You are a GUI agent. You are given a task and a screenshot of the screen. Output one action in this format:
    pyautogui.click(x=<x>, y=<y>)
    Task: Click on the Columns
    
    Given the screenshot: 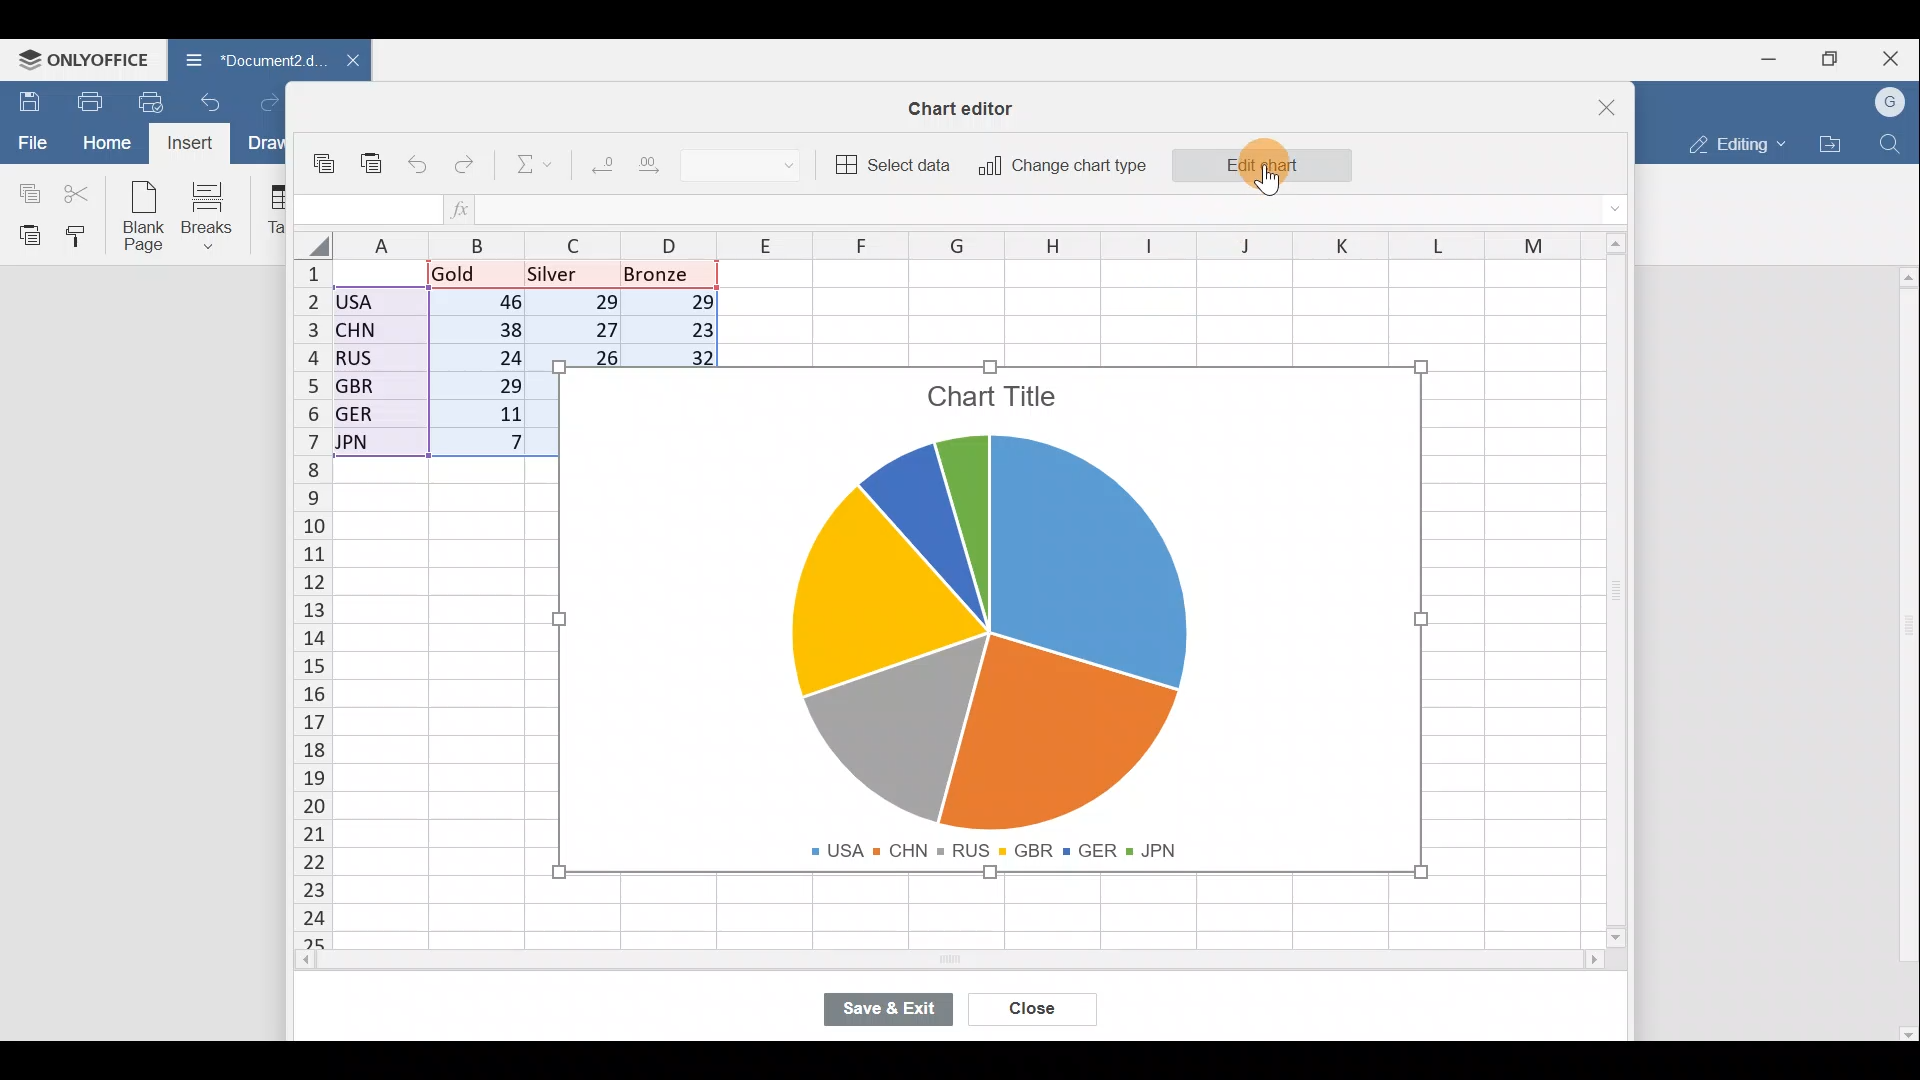 What is the action you would take?
    pyautogui.click(x=983, y=245)
    